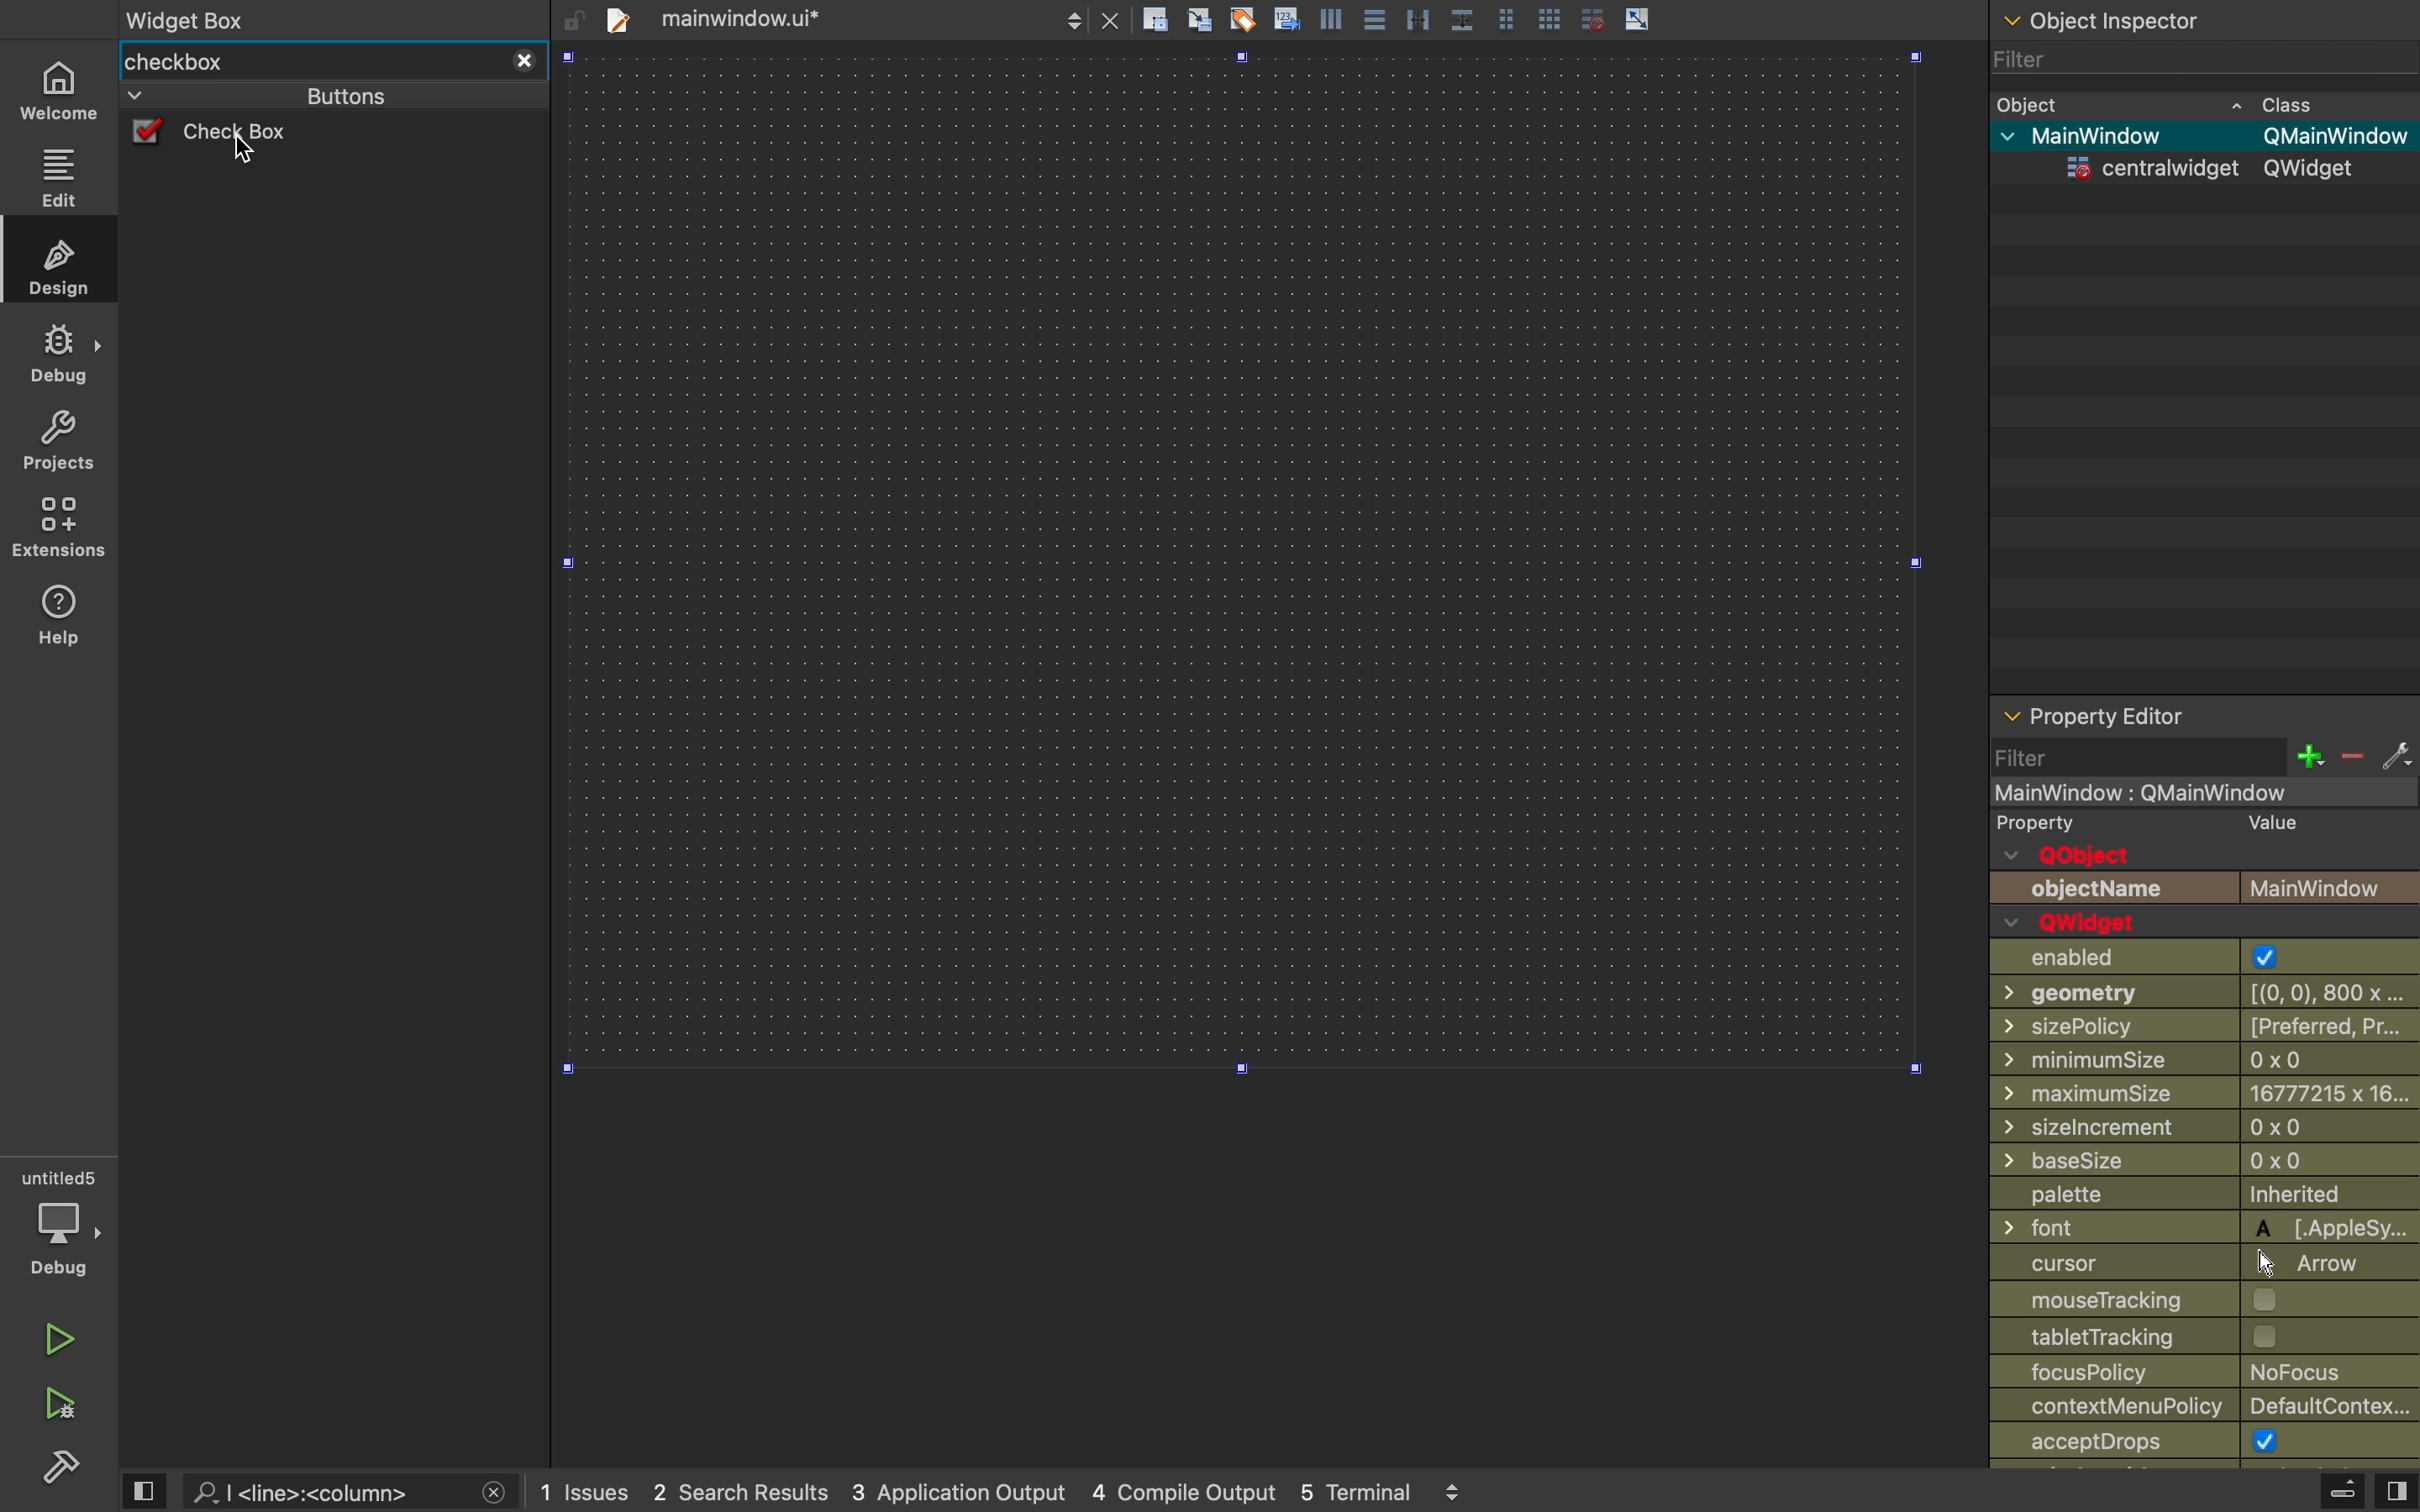  Describe the element at coordinates (2204, 1127) in the screenshot. I see `size increment` at that location.